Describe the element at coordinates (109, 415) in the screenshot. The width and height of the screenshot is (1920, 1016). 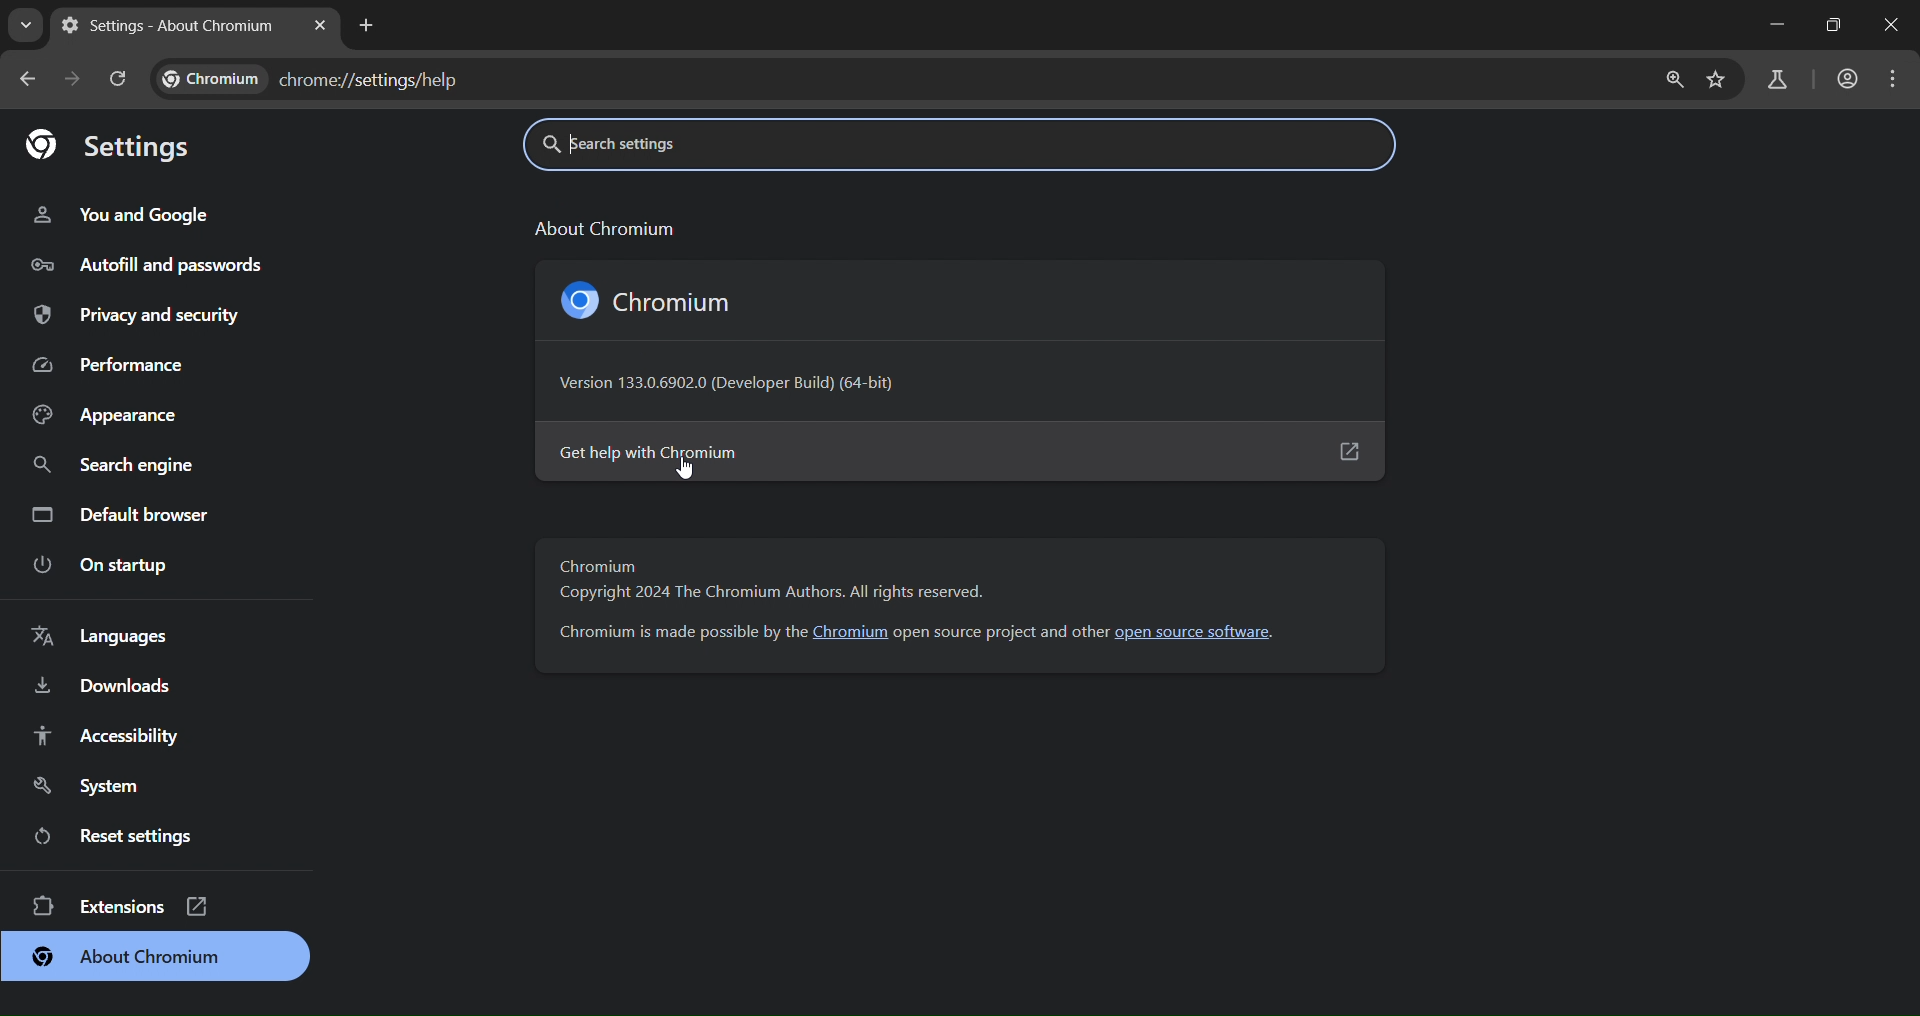
I see `apperance` at that location.